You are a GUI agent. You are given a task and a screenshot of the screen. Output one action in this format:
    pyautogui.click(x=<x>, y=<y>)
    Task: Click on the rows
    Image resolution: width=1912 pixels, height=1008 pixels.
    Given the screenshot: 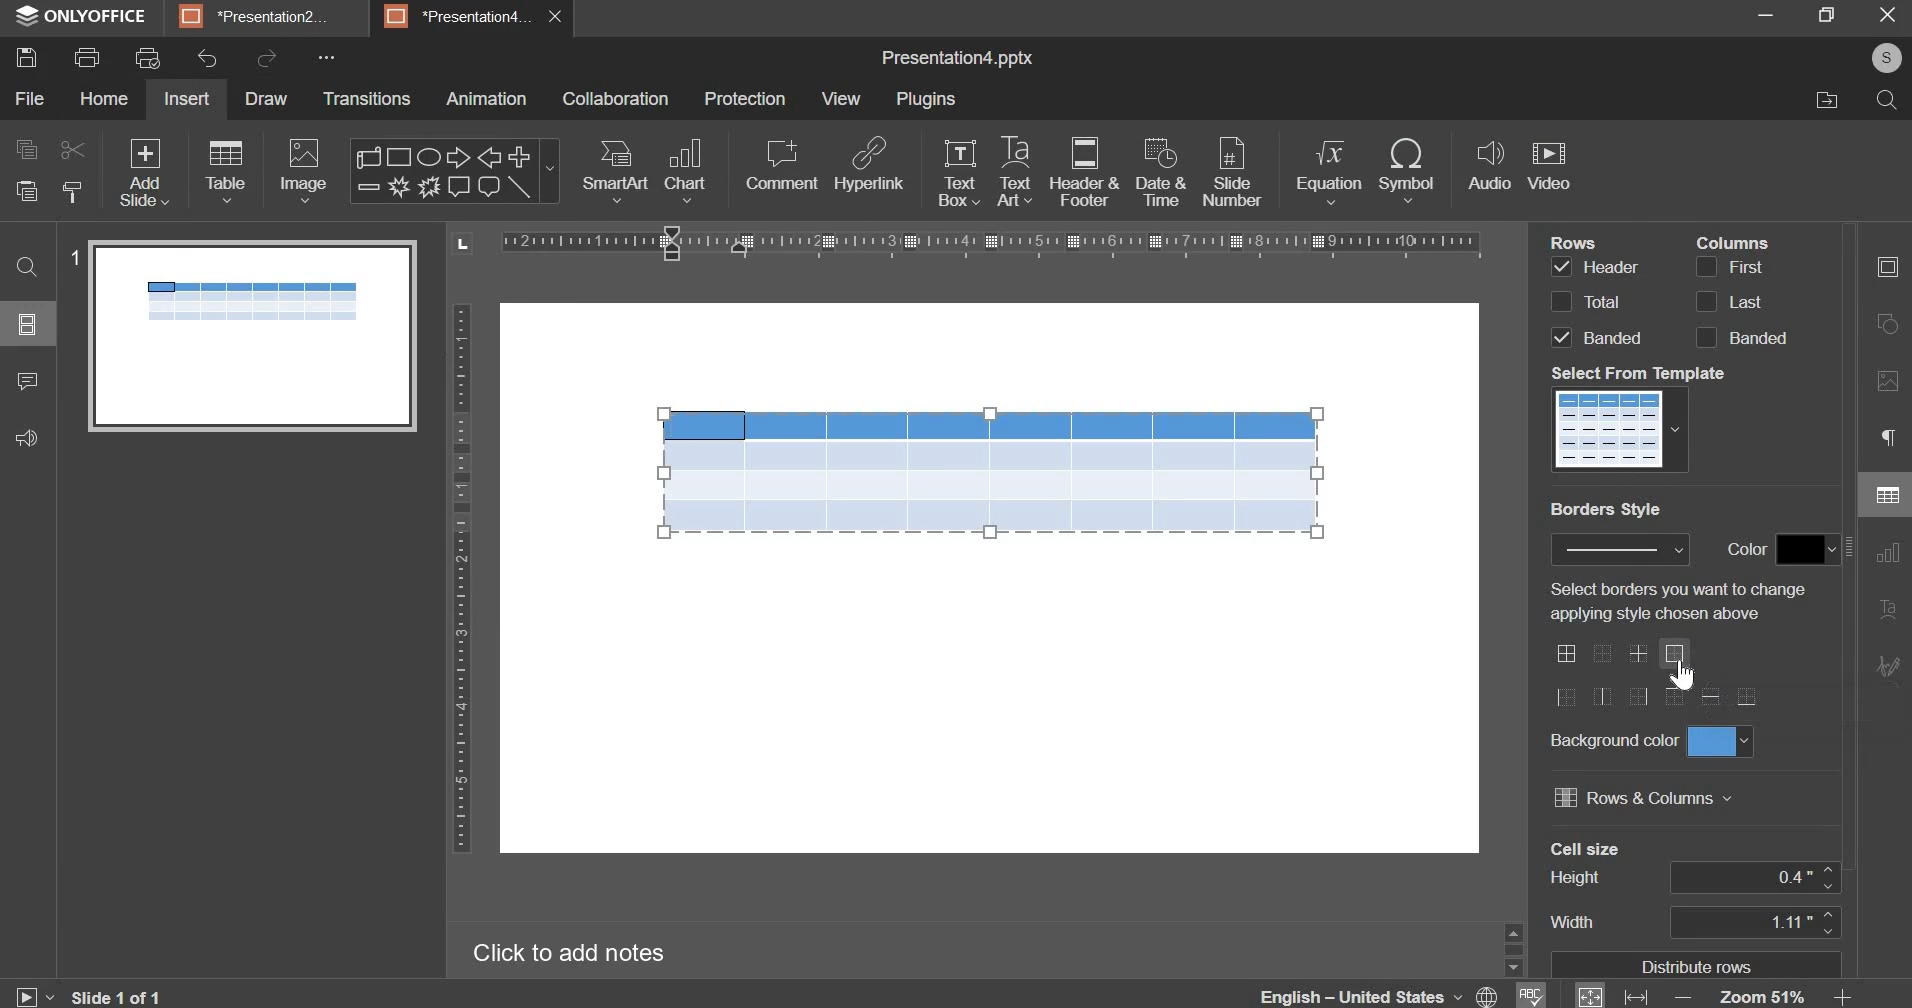 What is the action you would take?
    pyautogui.click(x=1572, y=243)
    